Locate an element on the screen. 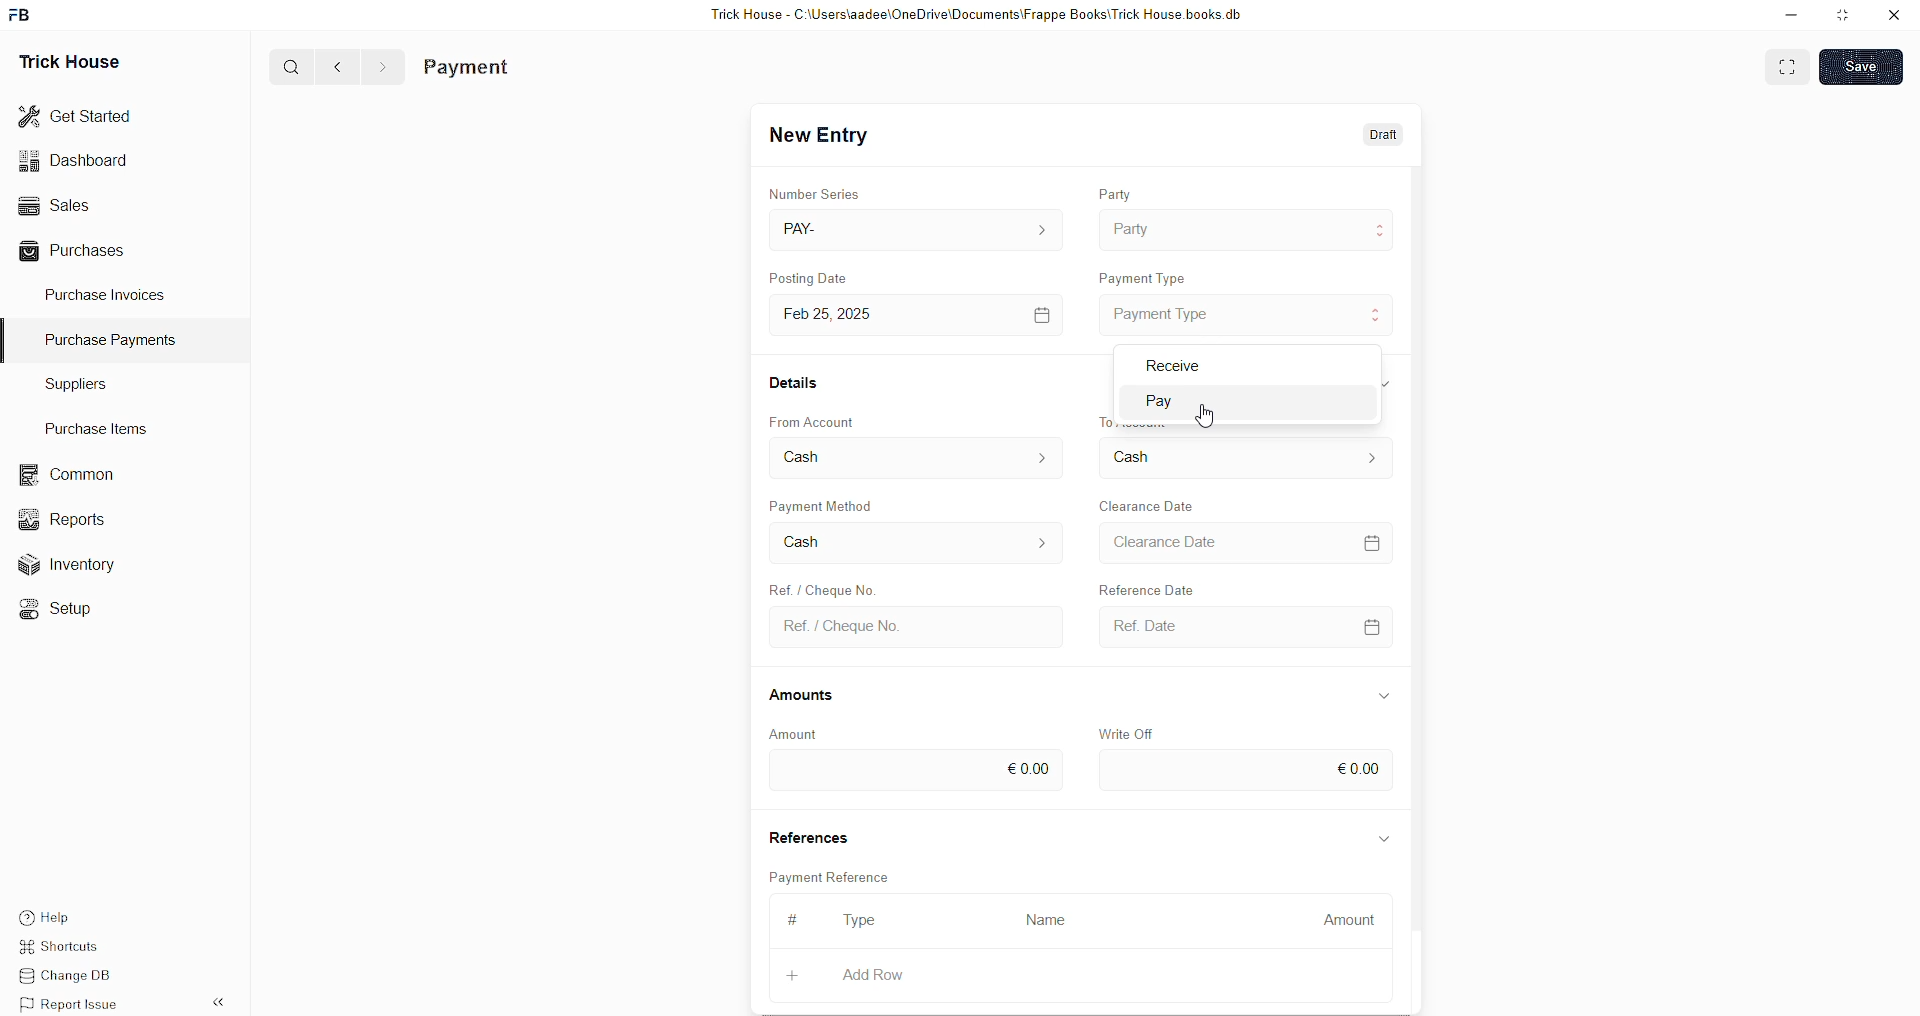  common is located at coordinates (70, 475).